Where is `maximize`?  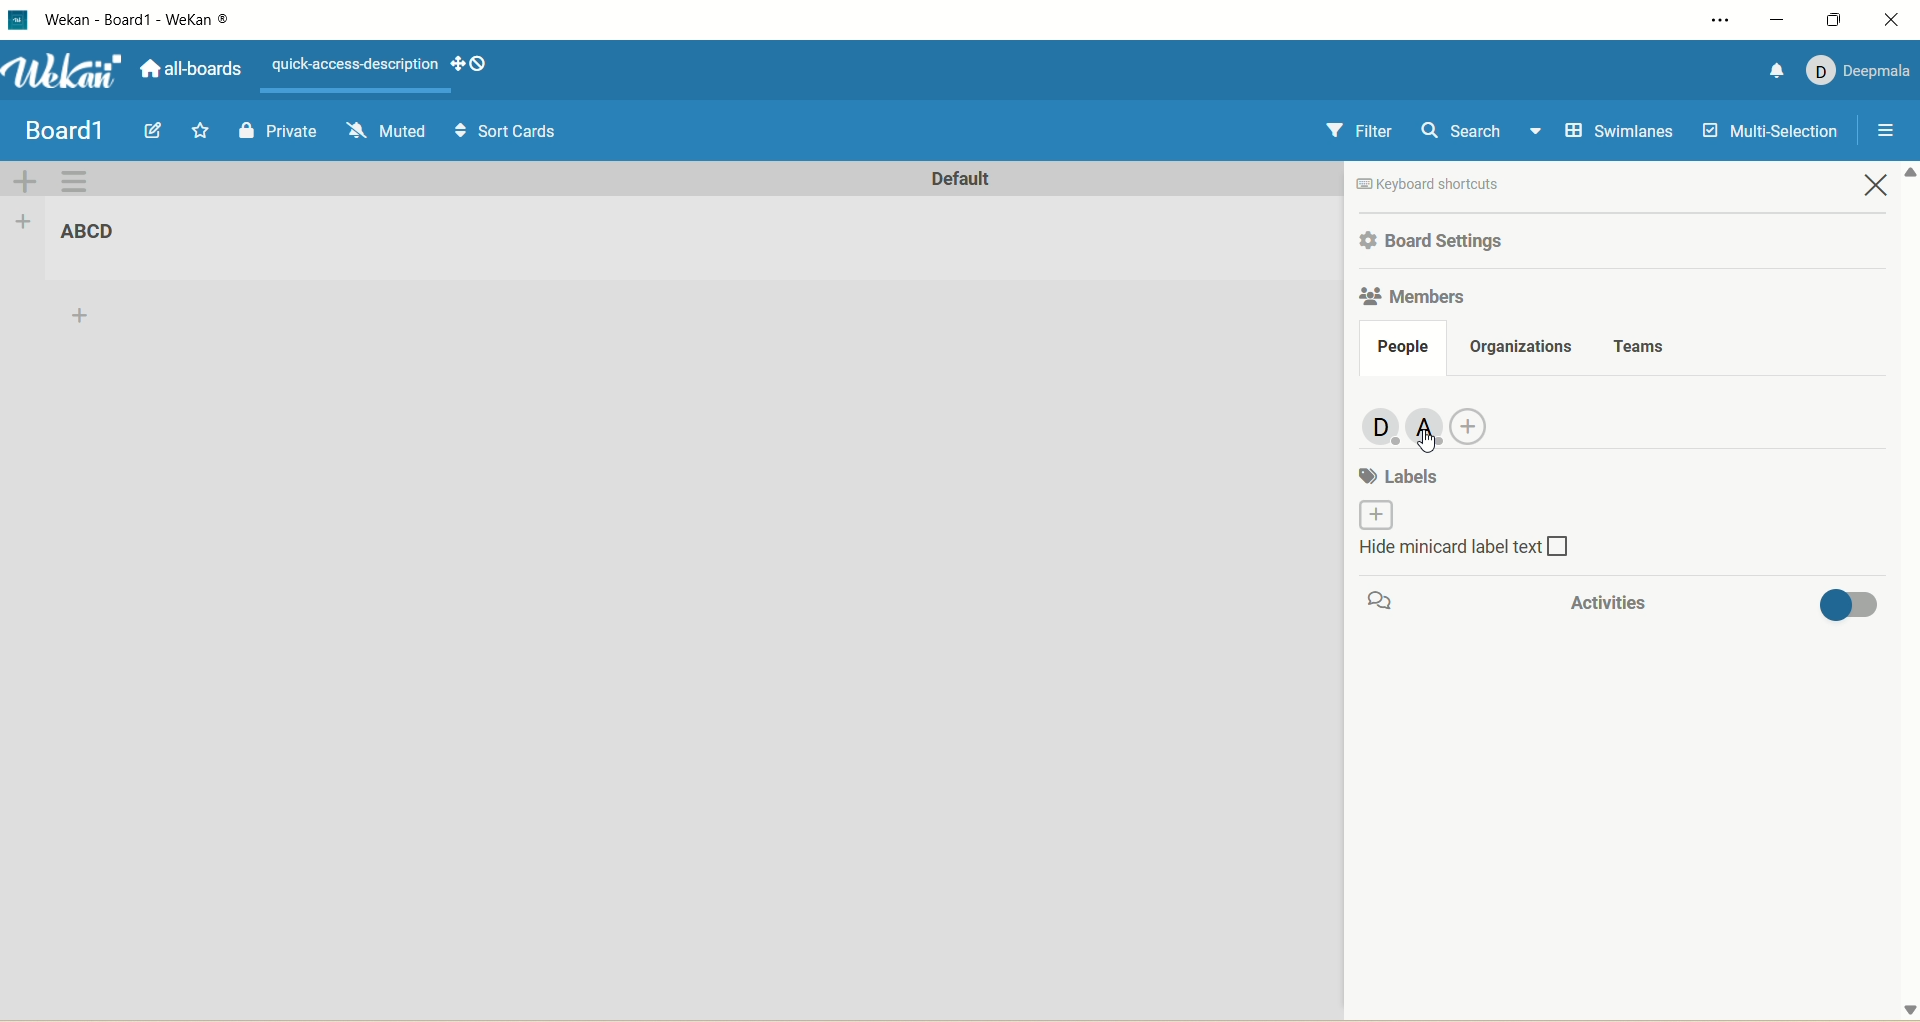 maximize is located at coordinates (1832, 20).